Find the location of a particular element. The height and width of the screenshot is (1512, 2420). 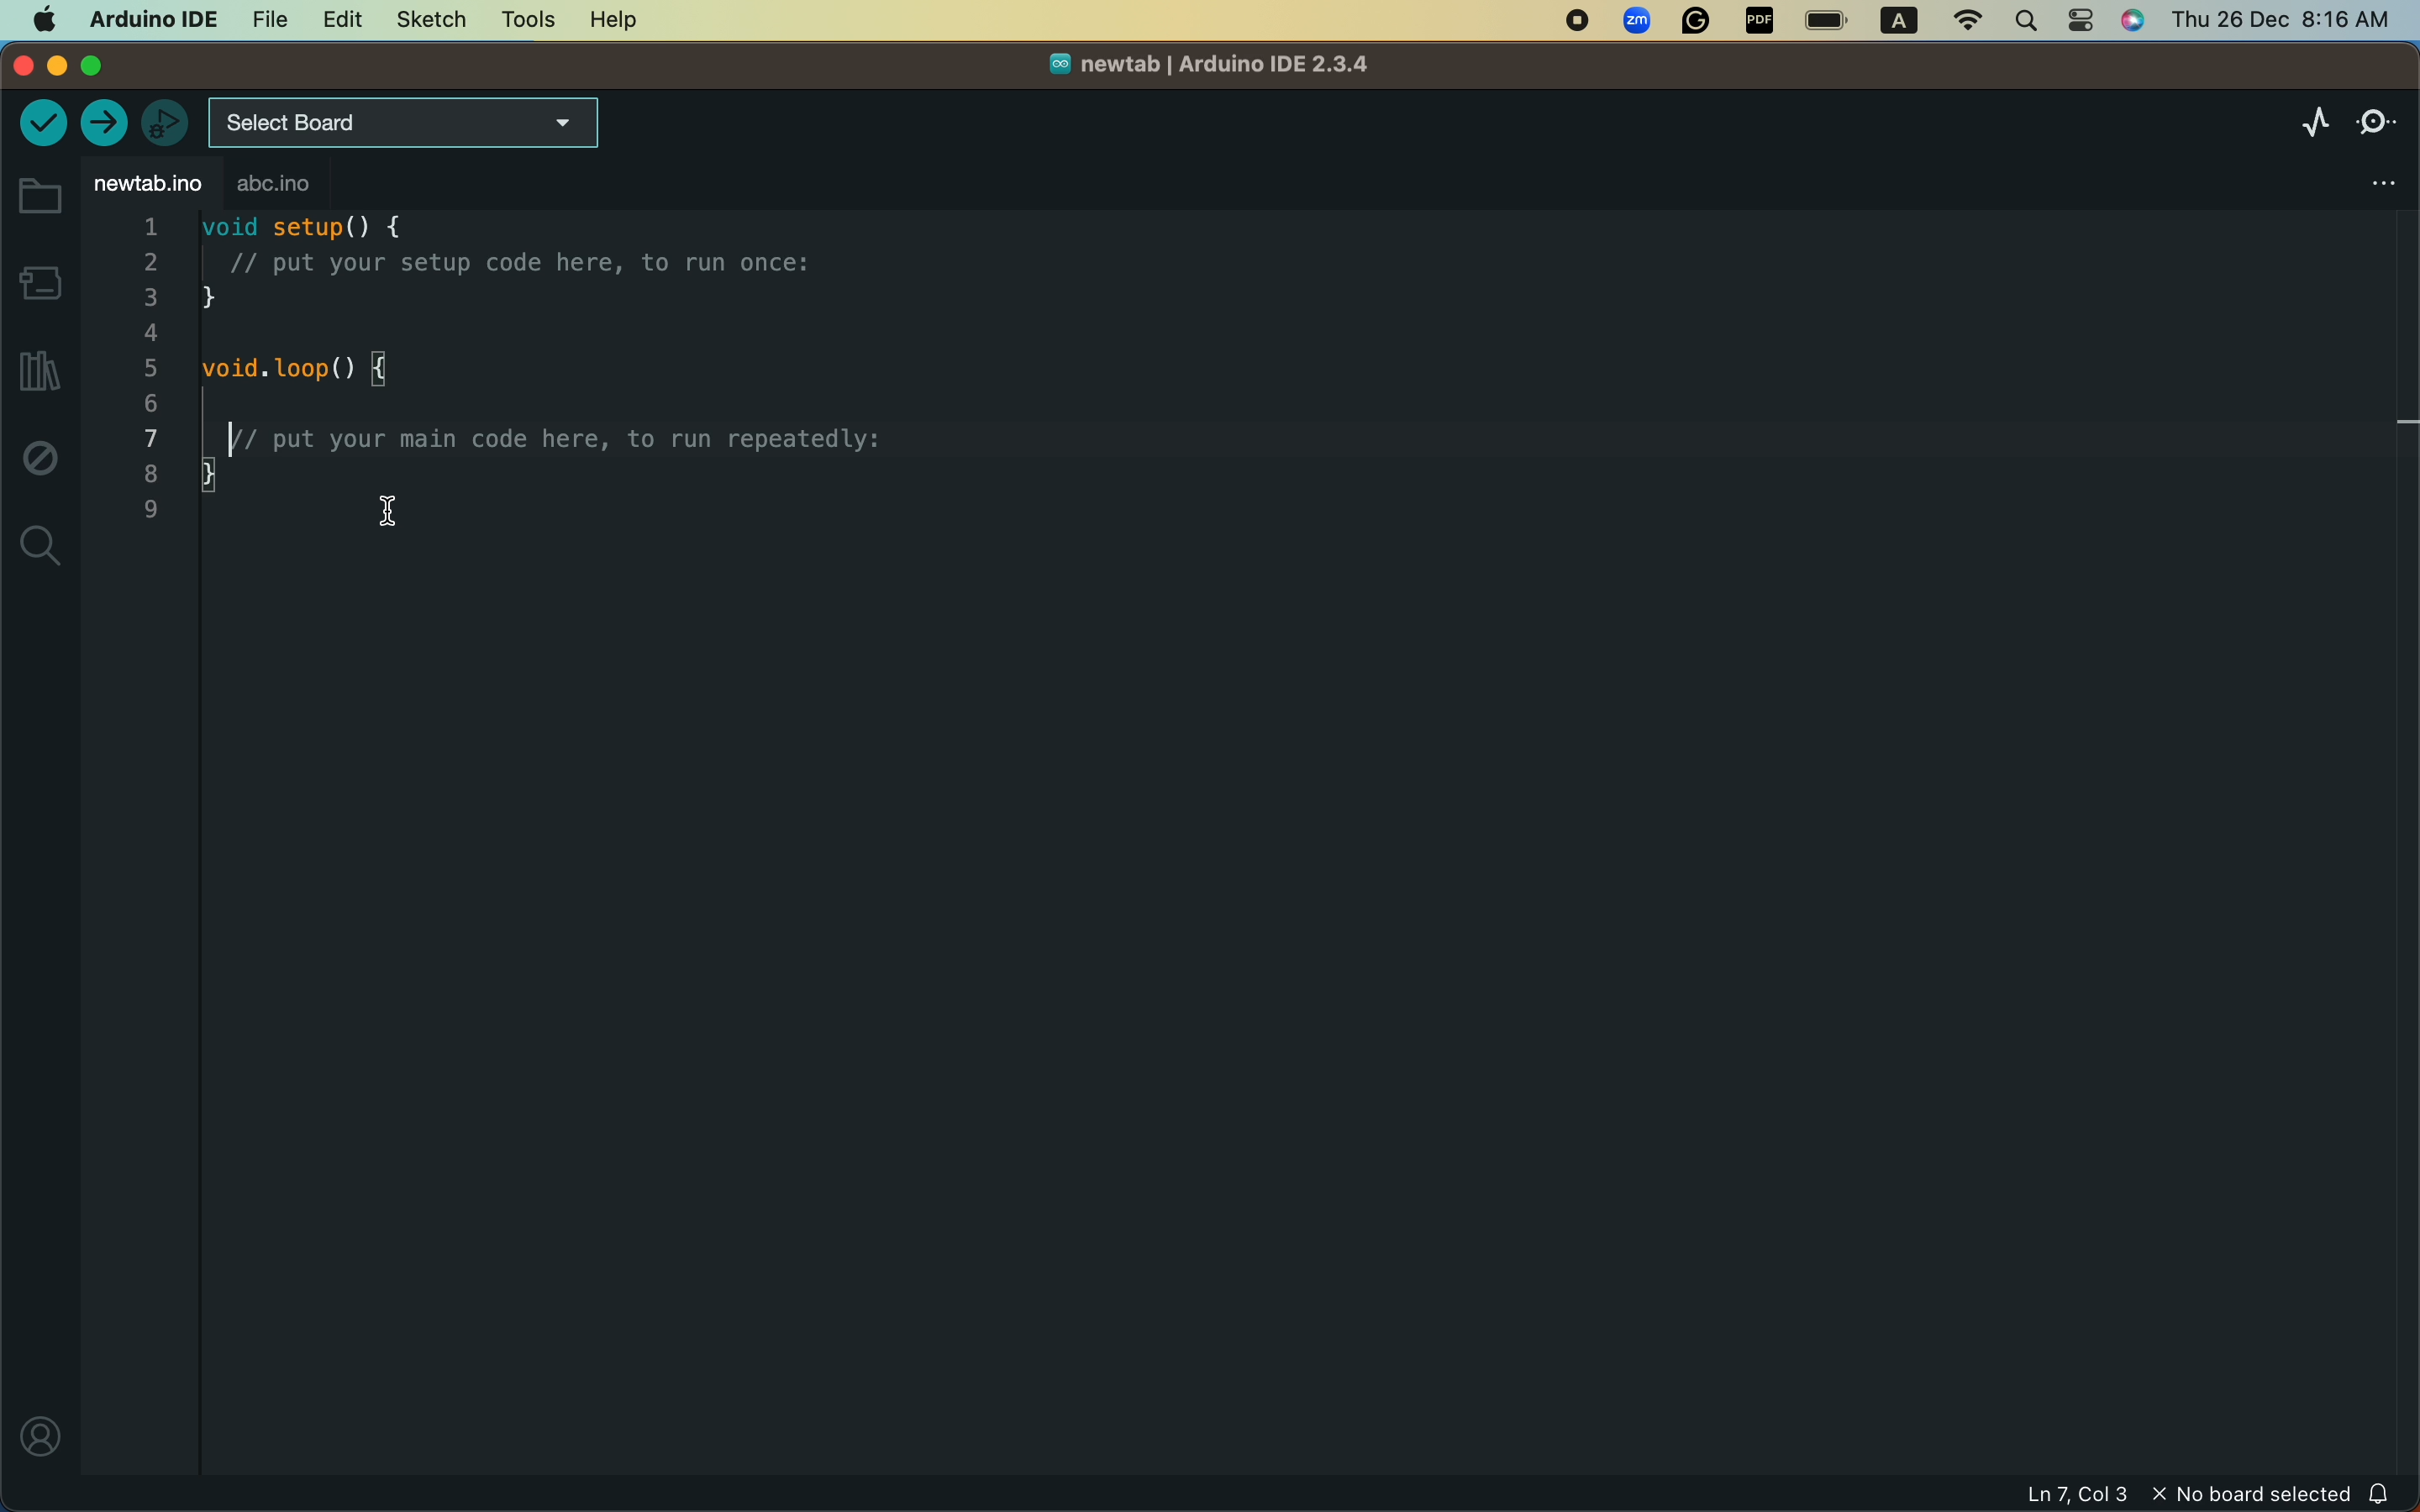

file is located at coordinates (264, 17).